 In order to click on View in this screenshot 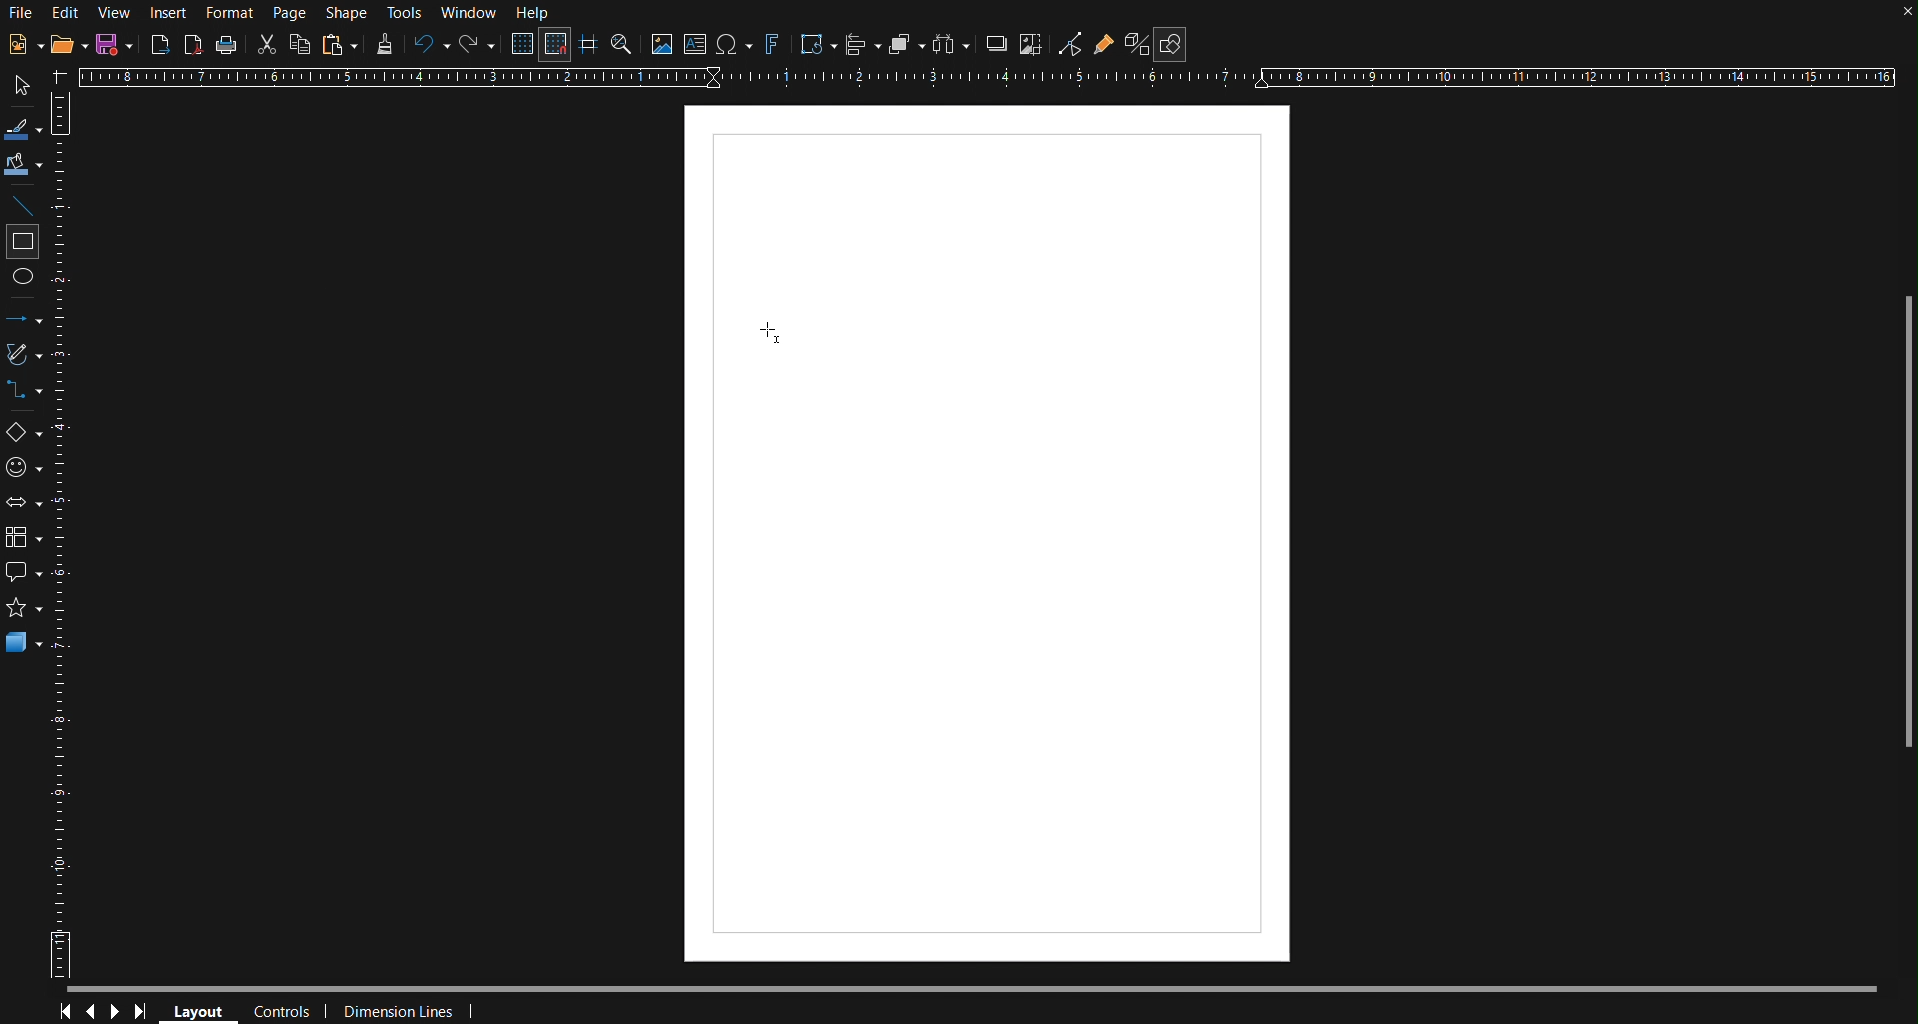, I will do `click(113, 14)`.